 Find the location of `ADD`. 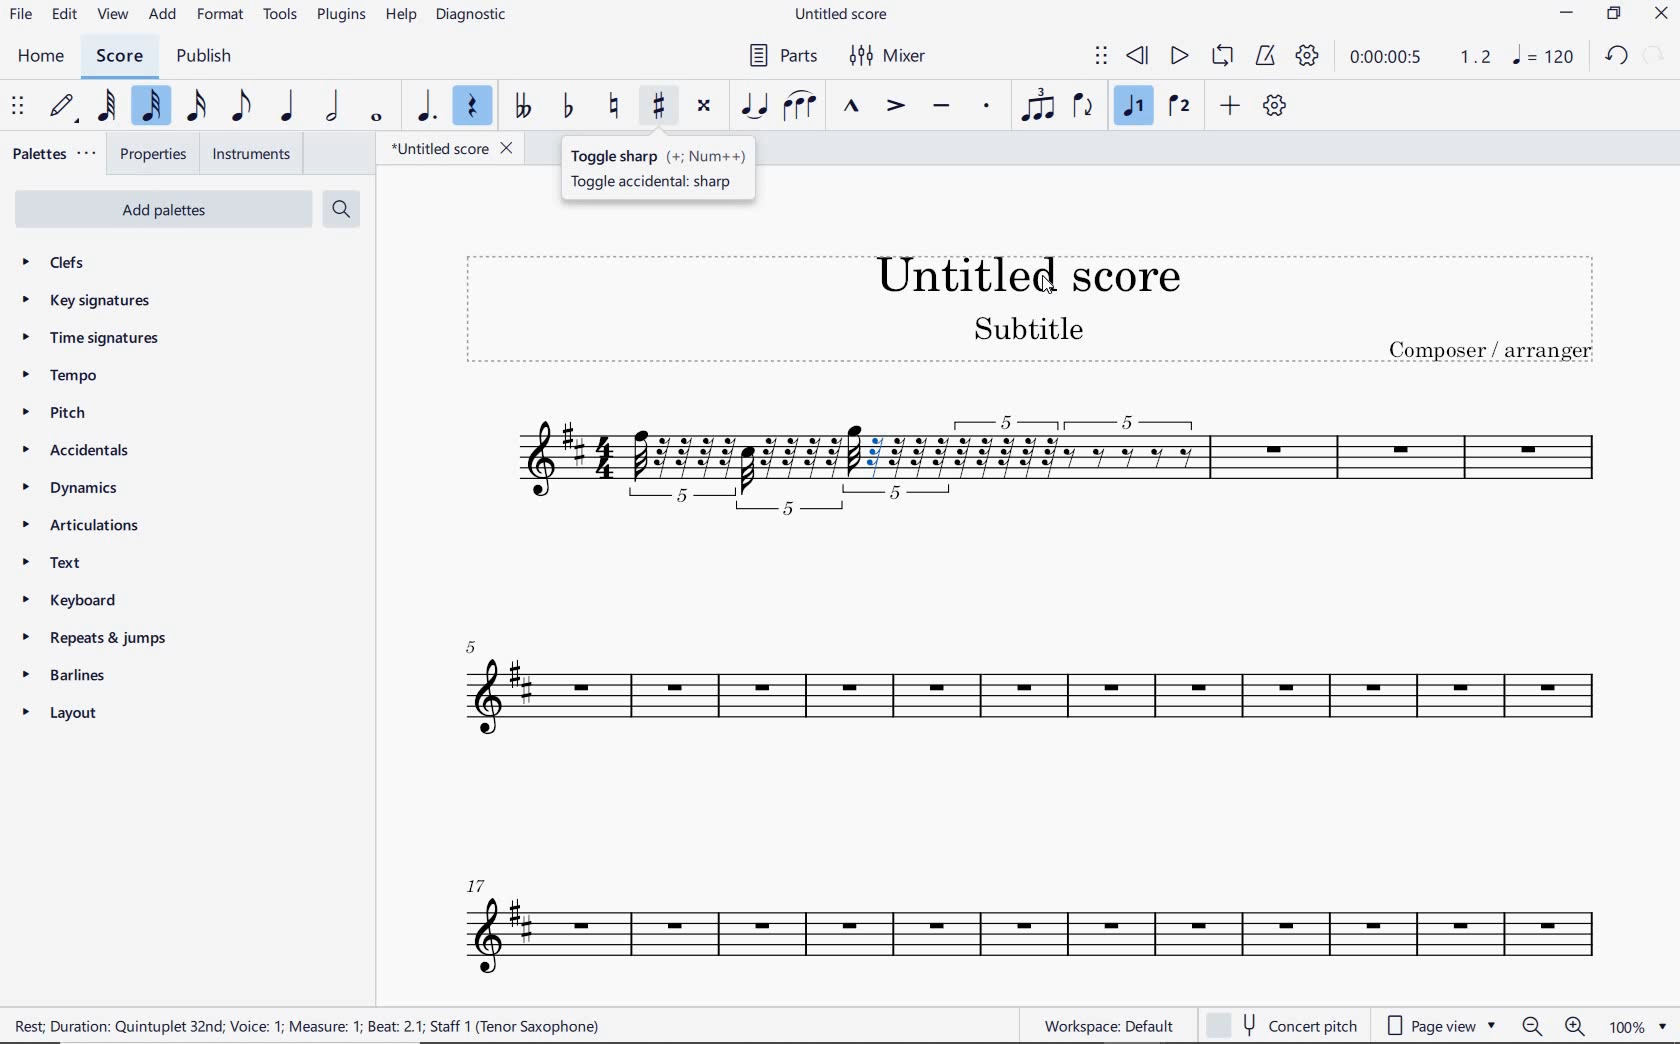

ADD is located at coordinates (1232, 107).